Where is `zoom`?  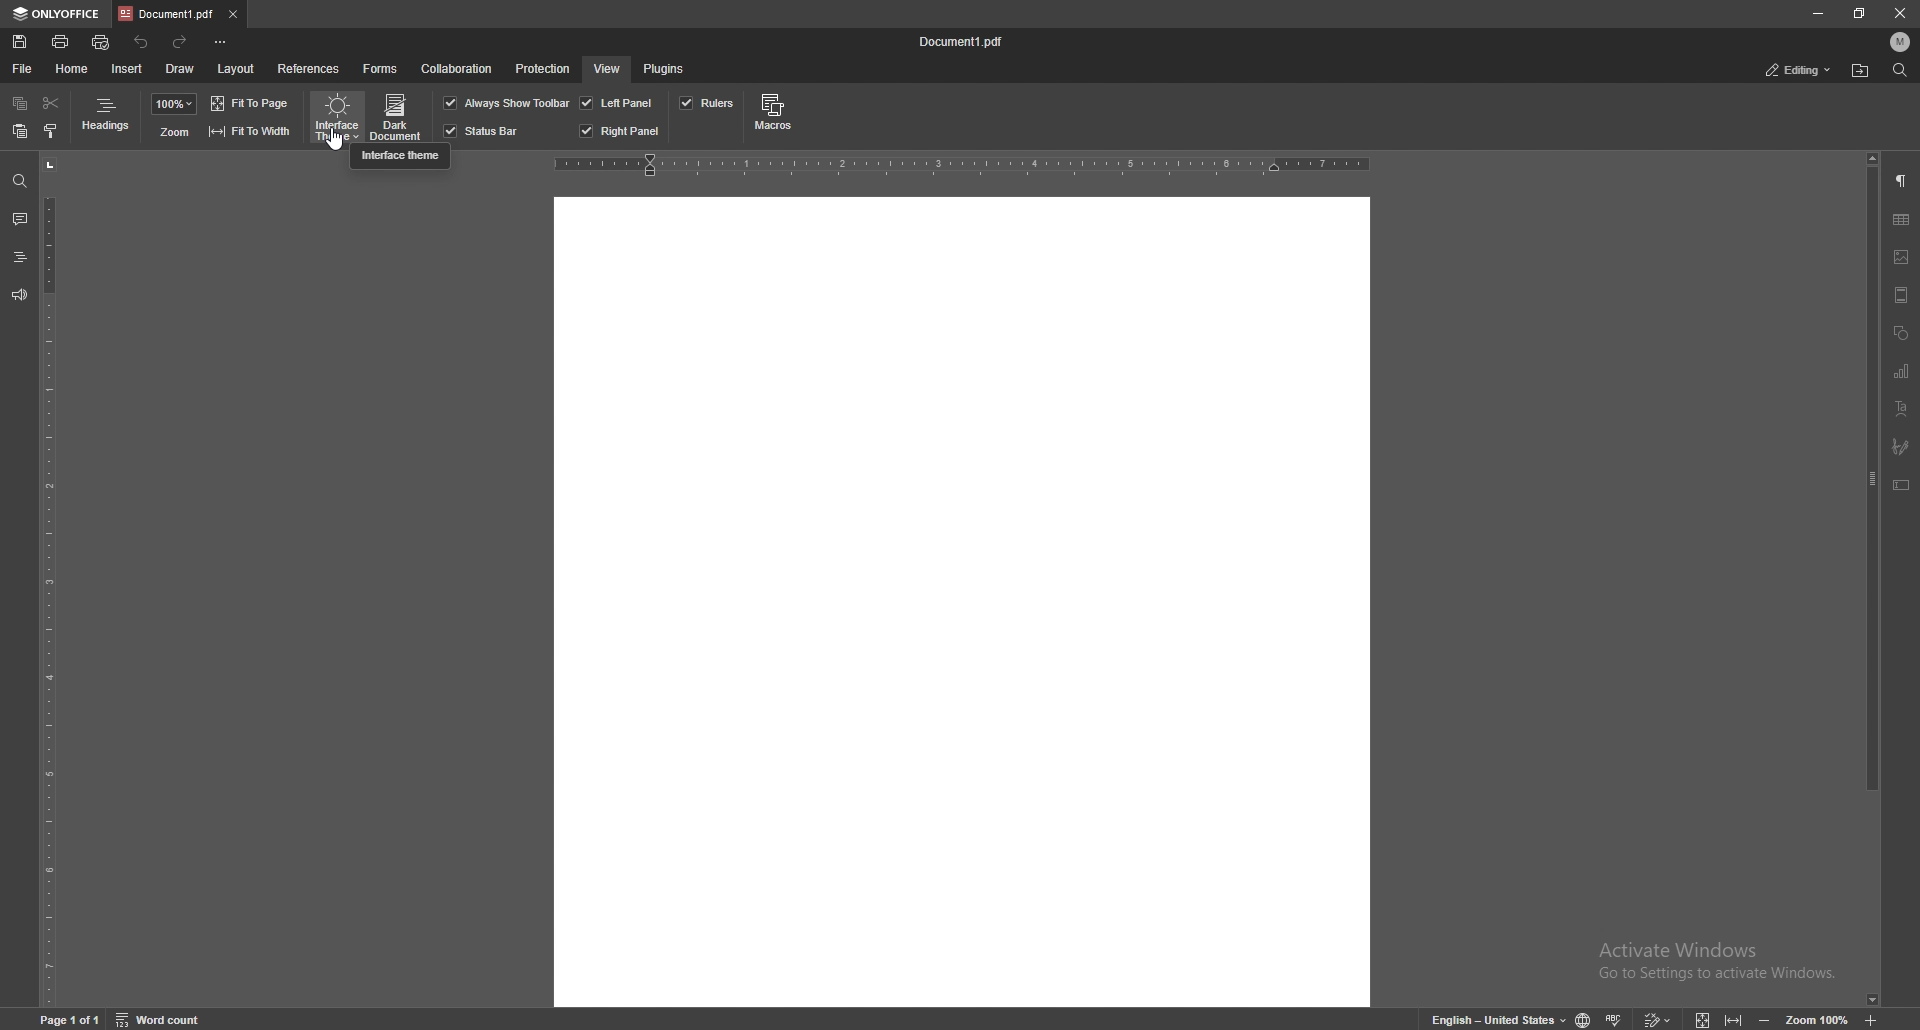 zoom is located at coordinates (175, 104).